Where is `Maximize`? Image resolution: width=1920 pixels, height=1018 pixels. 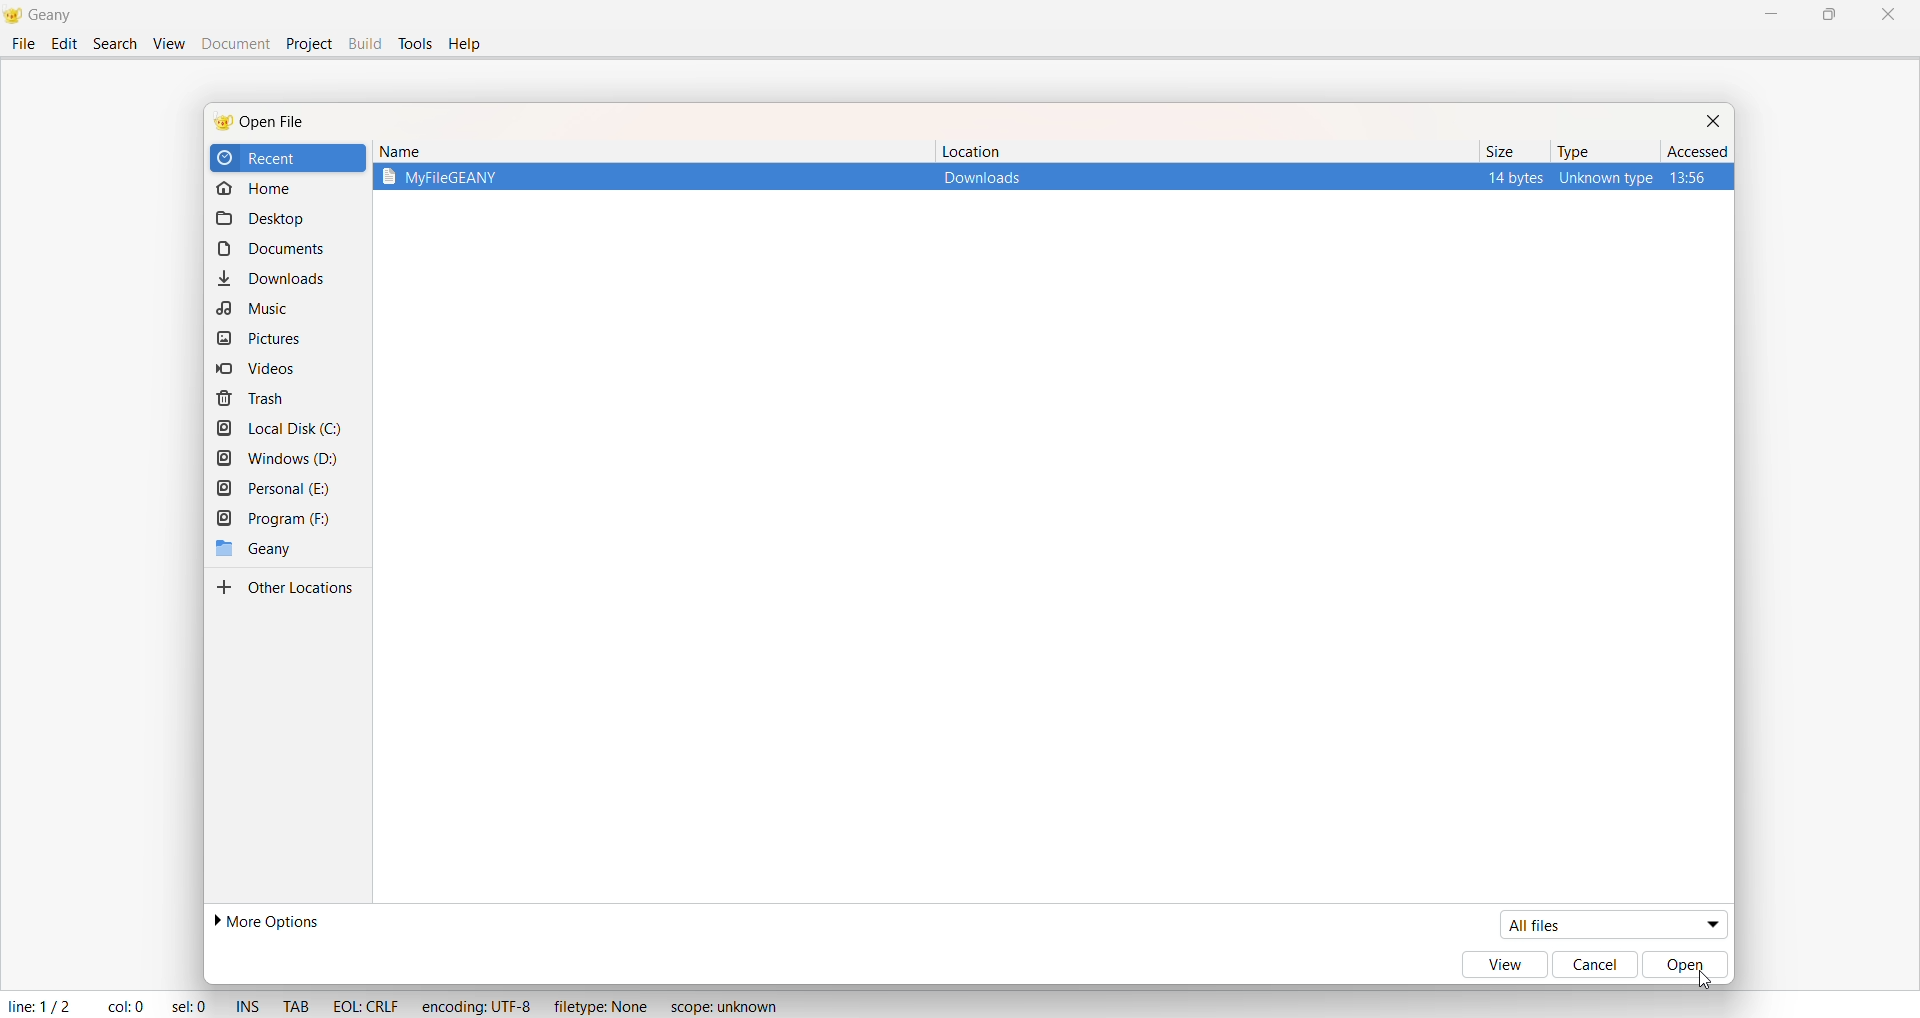
Maximize is located at coordinates (1833, 16).